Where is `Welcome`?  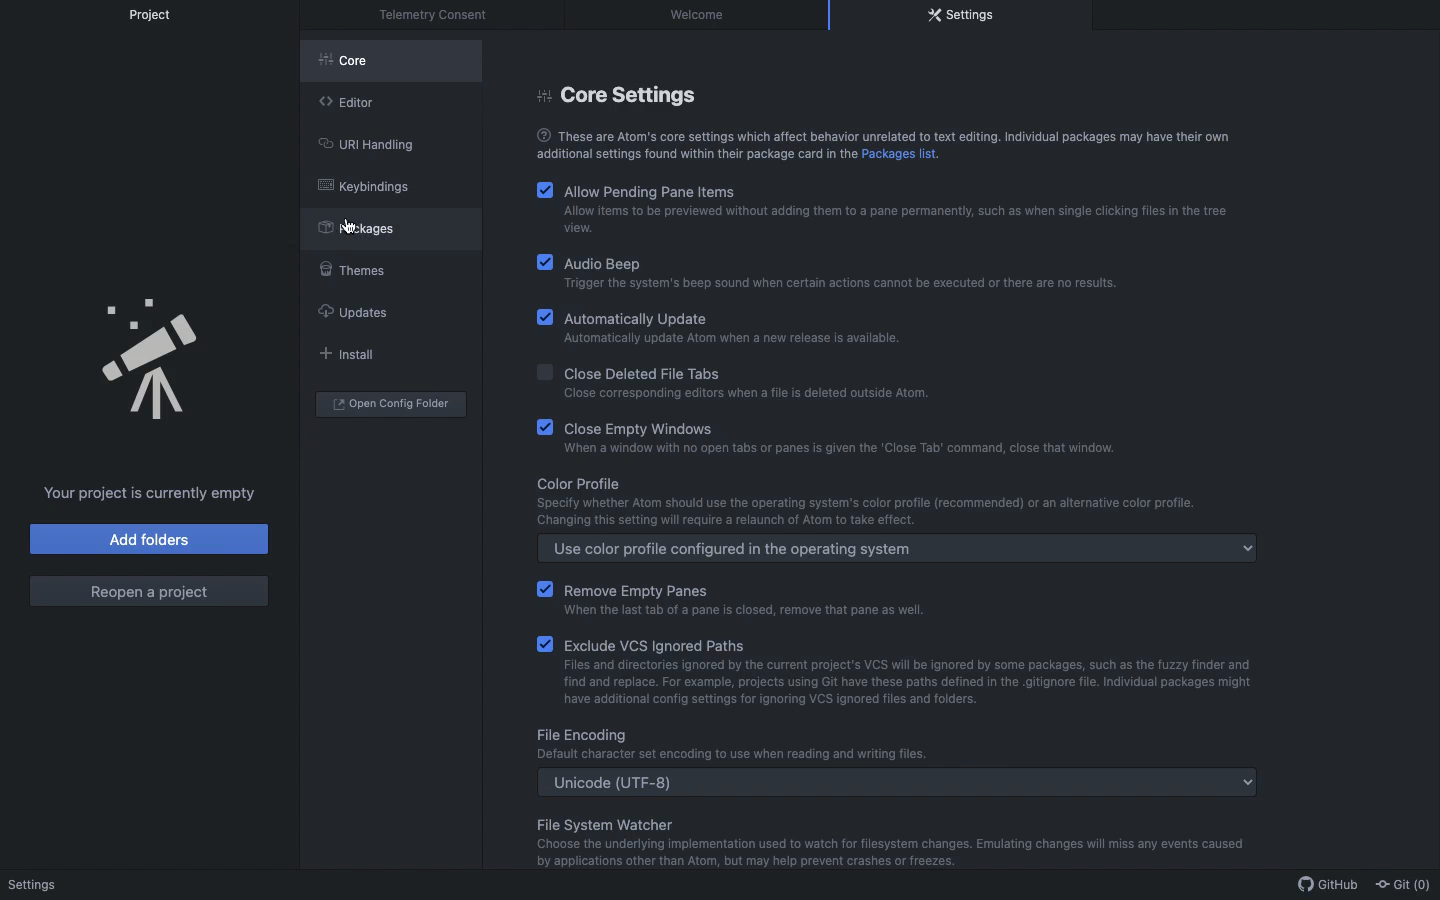
Welcome is located at coordinates (36, 886).